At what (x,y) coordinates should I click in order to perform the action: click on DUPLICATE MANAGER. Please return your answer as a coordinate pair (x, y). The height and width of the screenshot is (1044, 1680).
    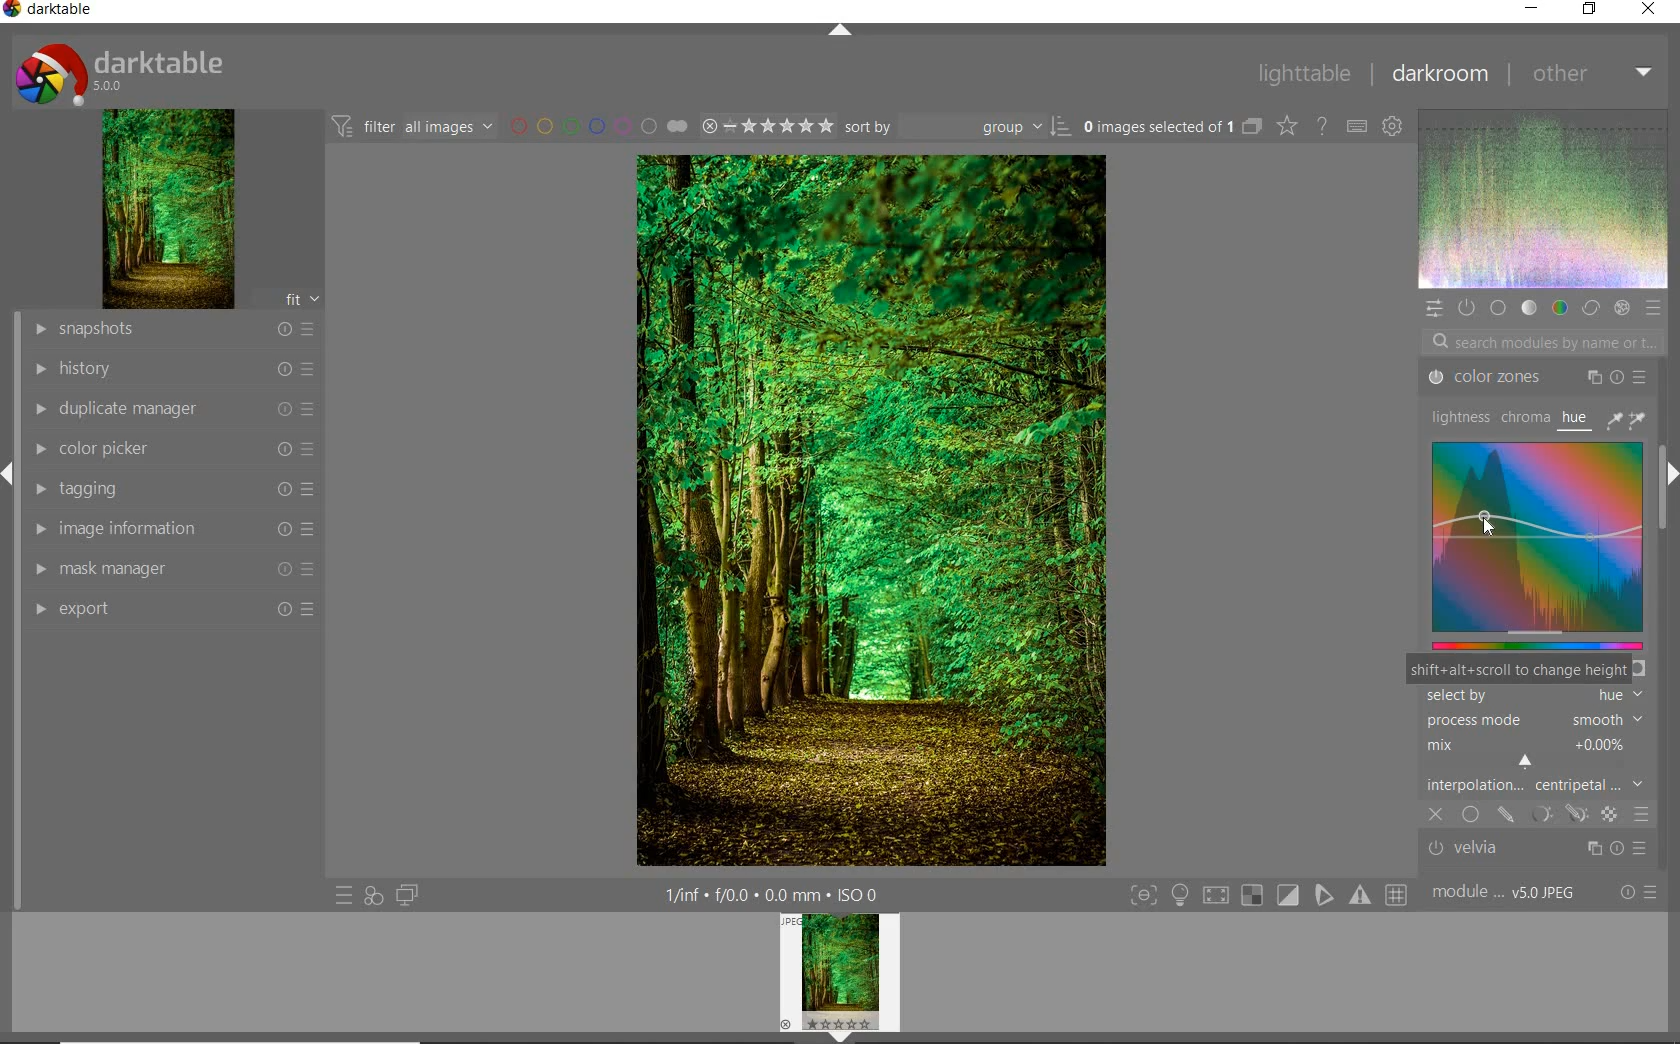
    Looking at the image, I should click on (172, 407).